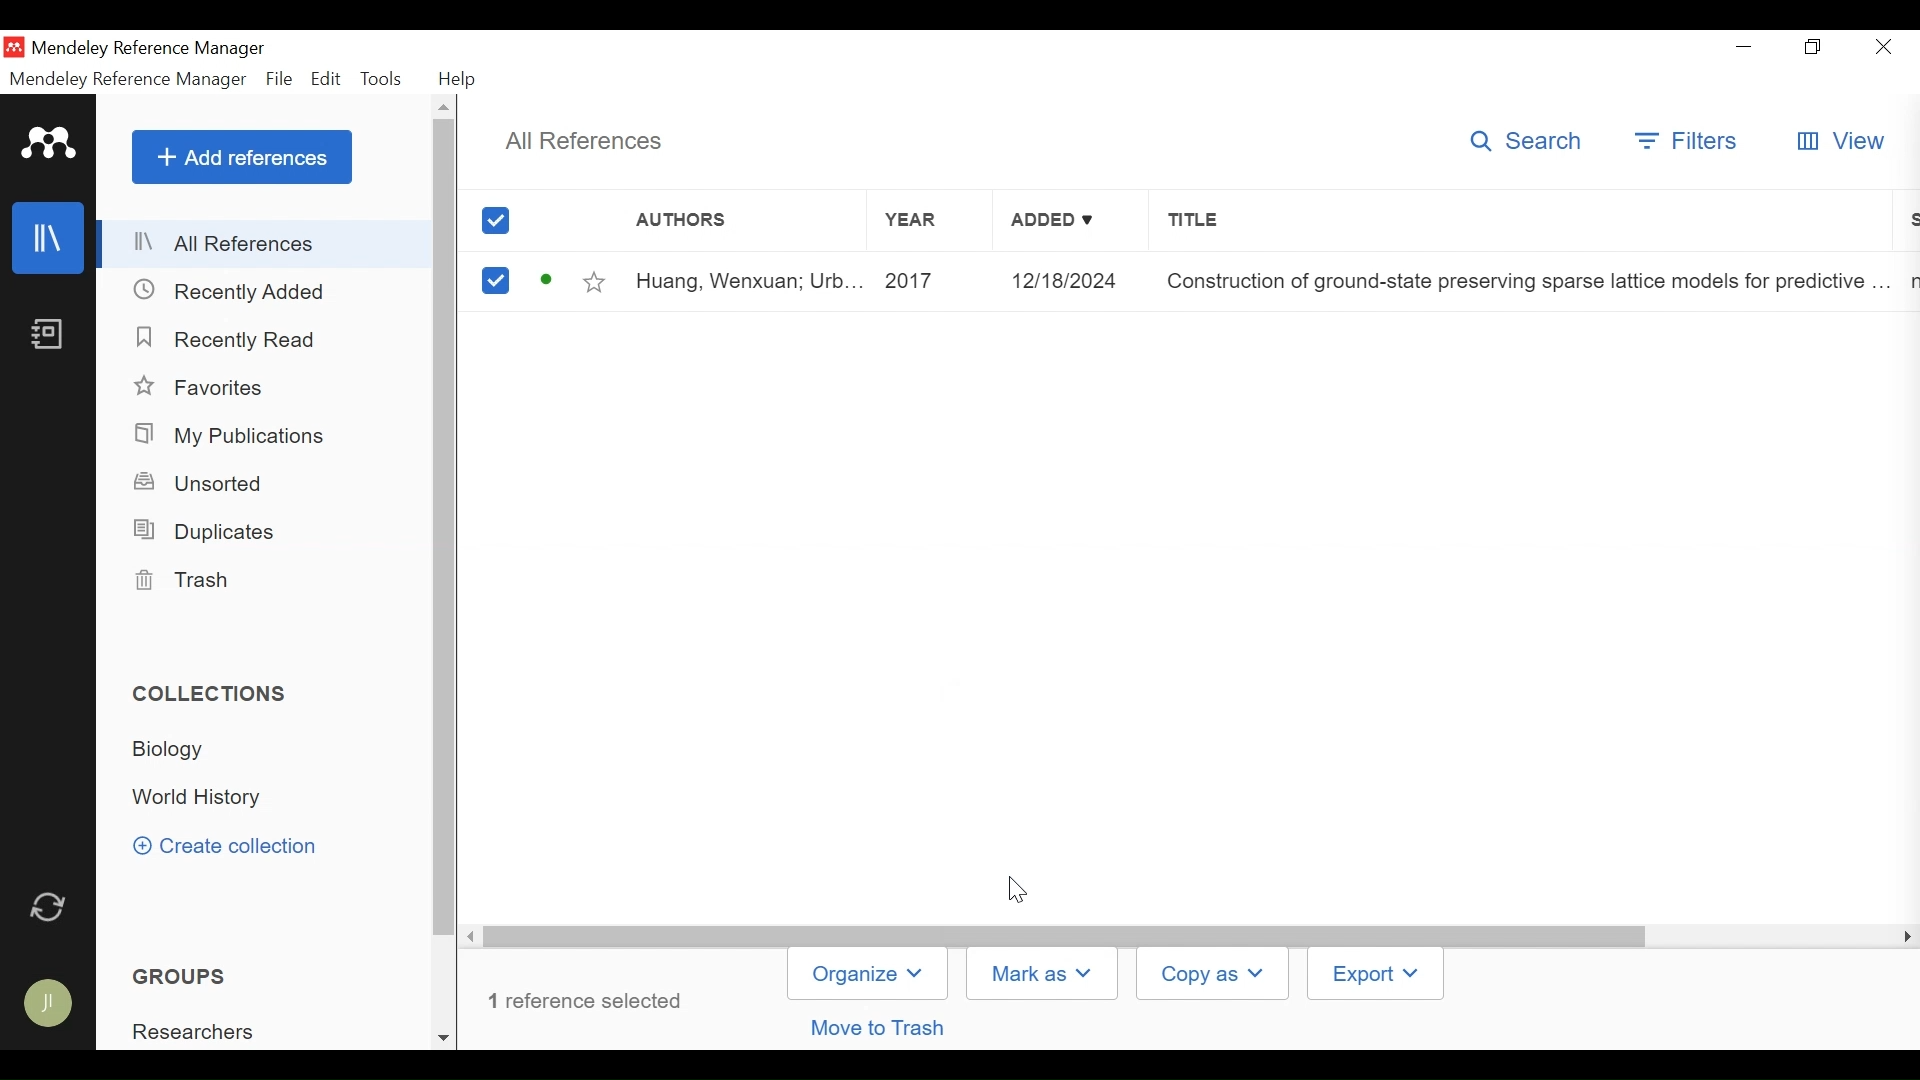 This screenshot has width=1920, height=1080. What do you see at coordinates (547, 278) in the screenshot?
I see `Unread` at bounding box center [547, 278].